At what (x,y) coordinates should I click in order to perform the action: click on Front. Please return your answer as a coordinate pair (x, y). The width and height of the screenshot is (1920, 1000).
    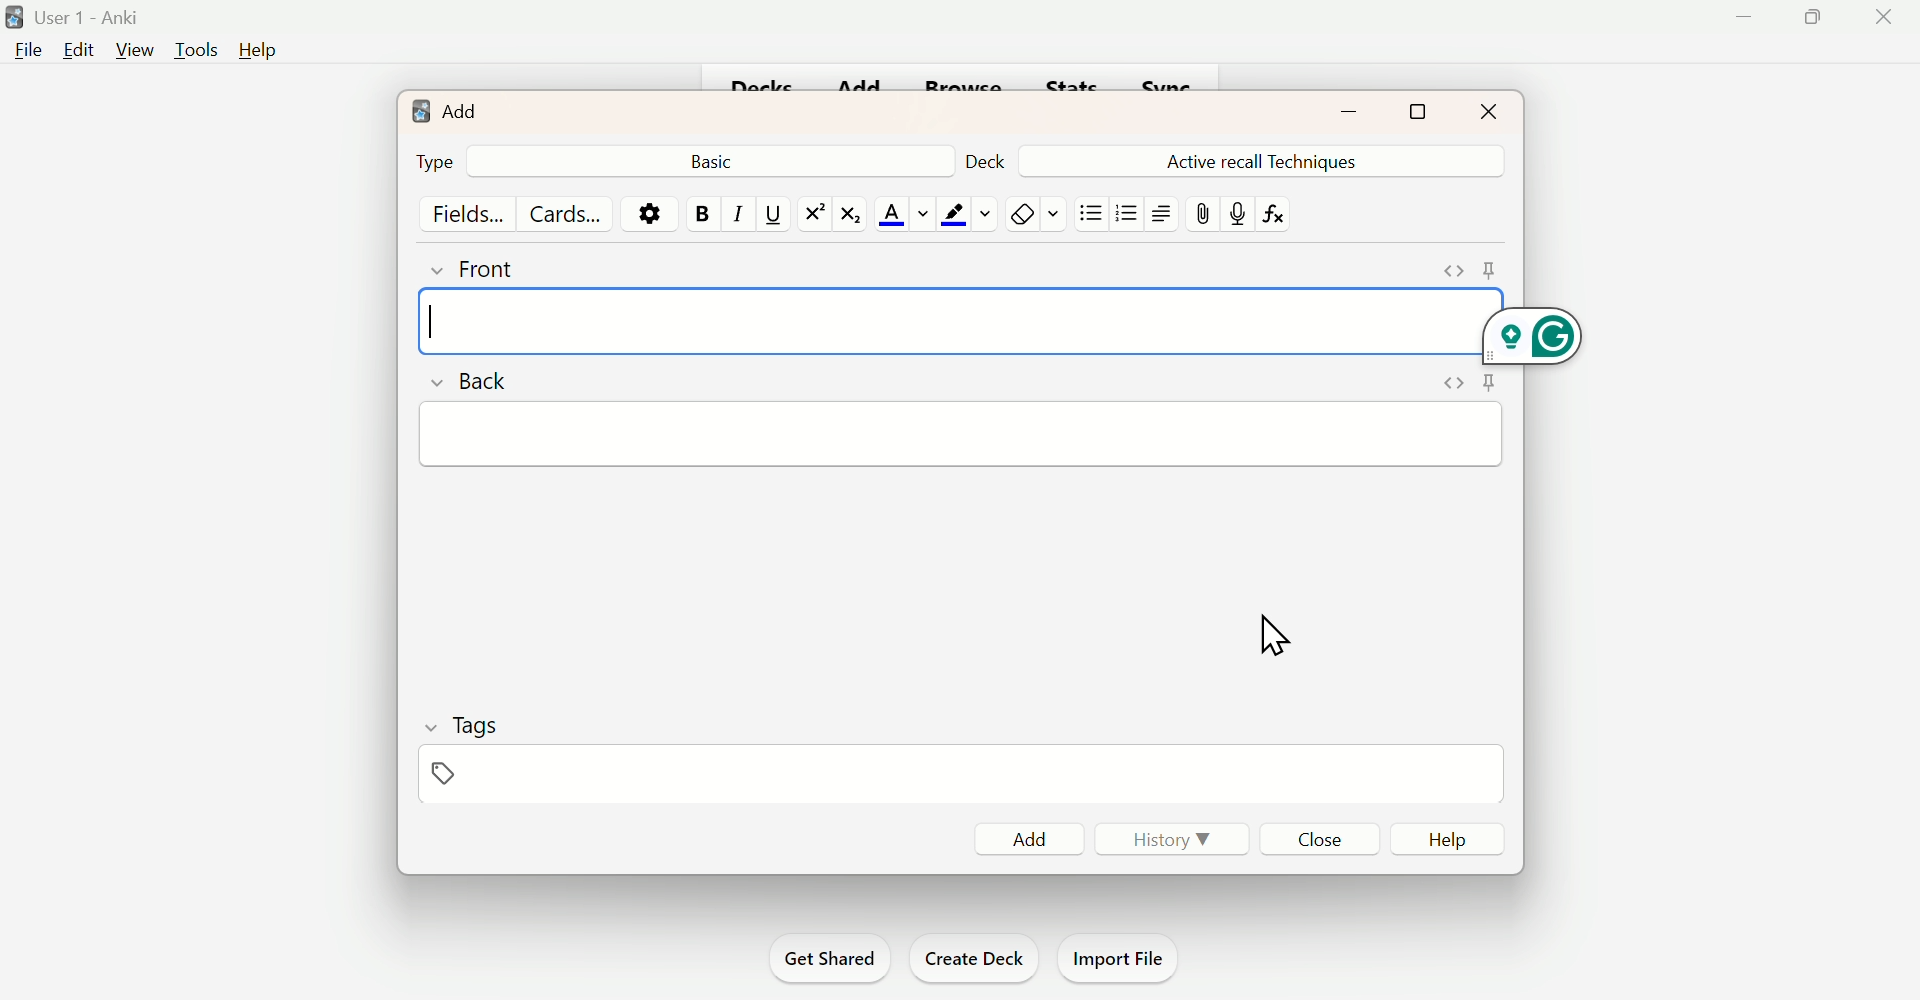
    Looking at the image, I should click on (501, 267).